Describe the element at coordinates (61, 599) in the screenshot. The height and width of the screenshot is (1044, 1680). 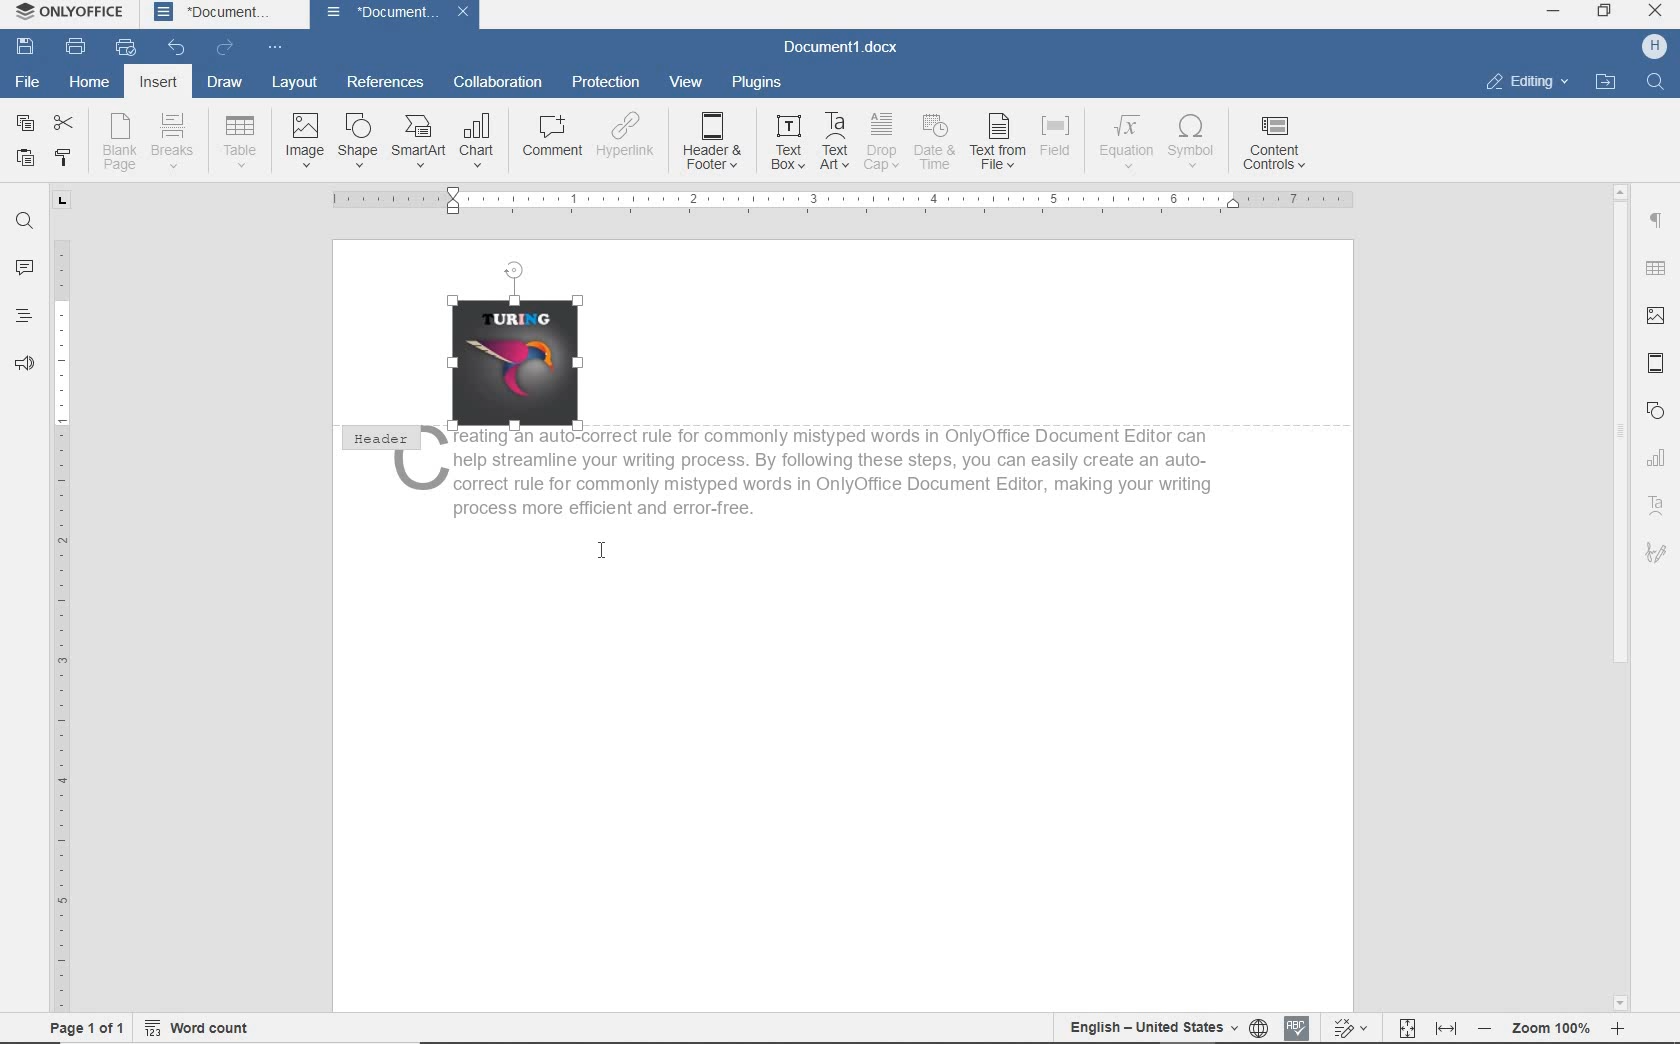
I see `RULER` at that location.